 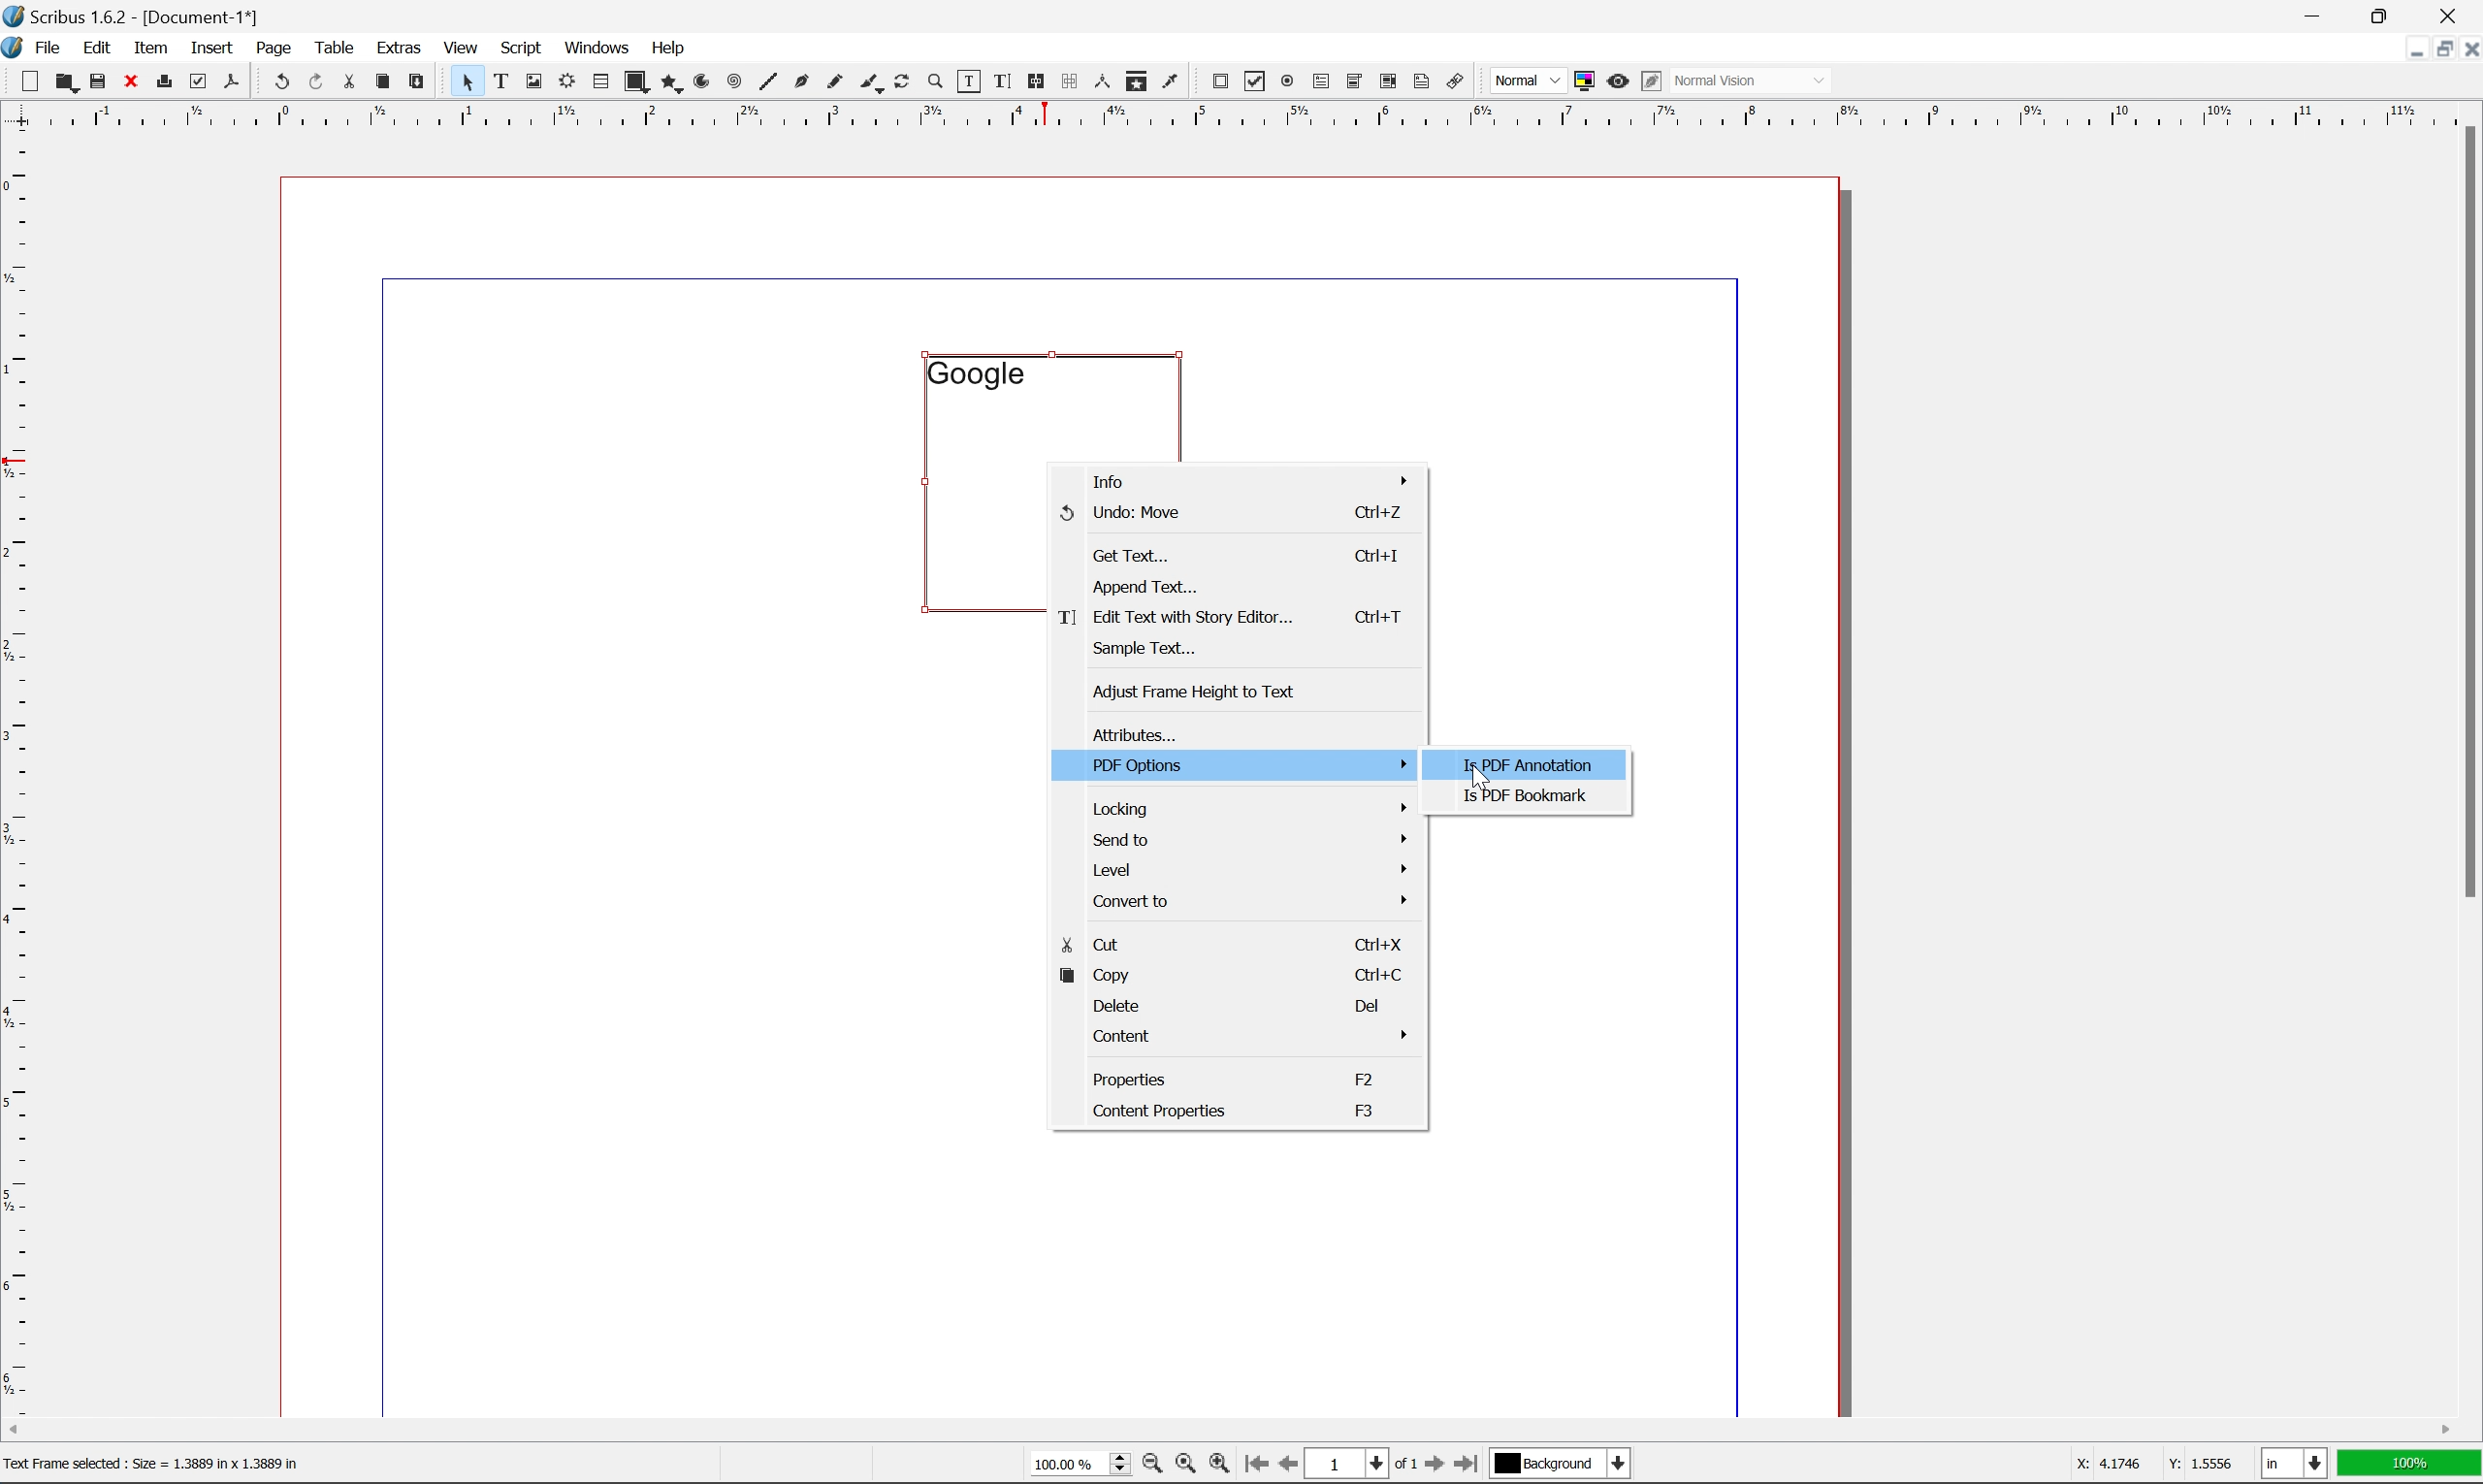 What do you see at coordinates (704, 82) in the screenshot?
I see `arc` at bounding box center [704, 82].